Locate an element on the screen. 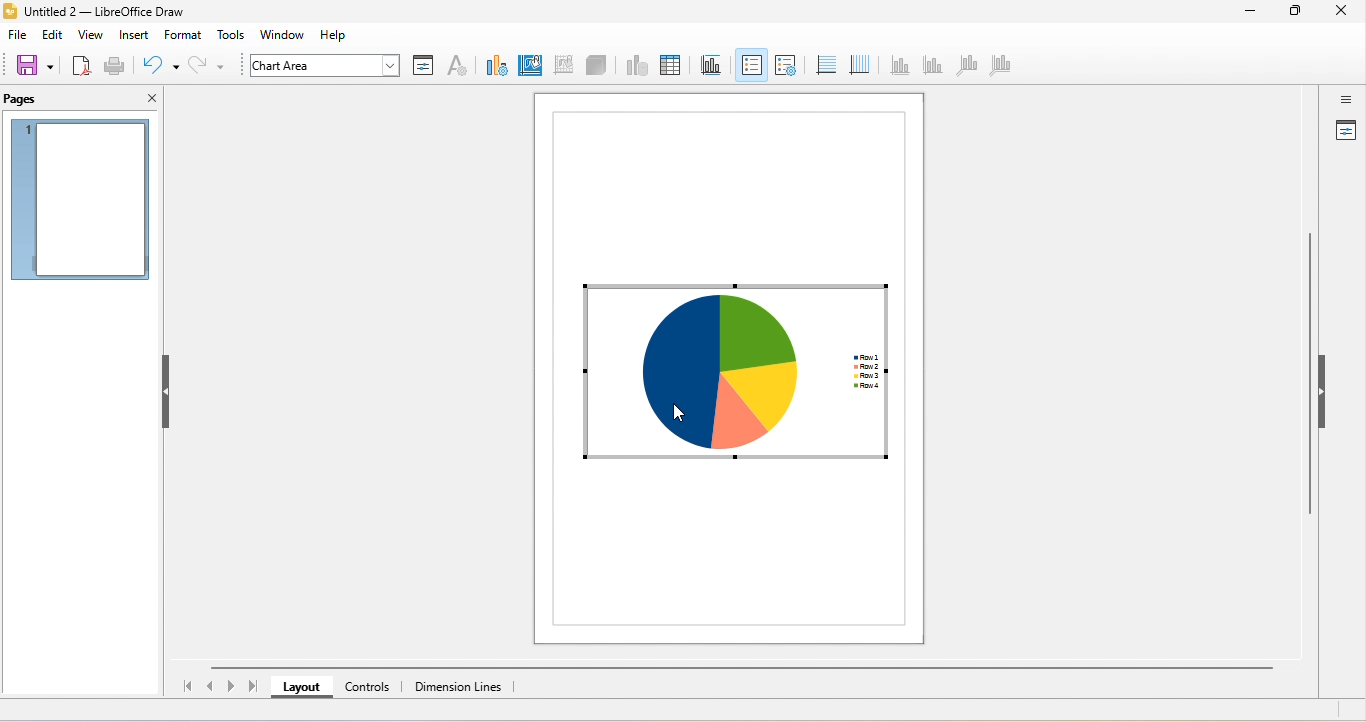 The image size is (1366, 722). pages is located at coordinates (39, 99).